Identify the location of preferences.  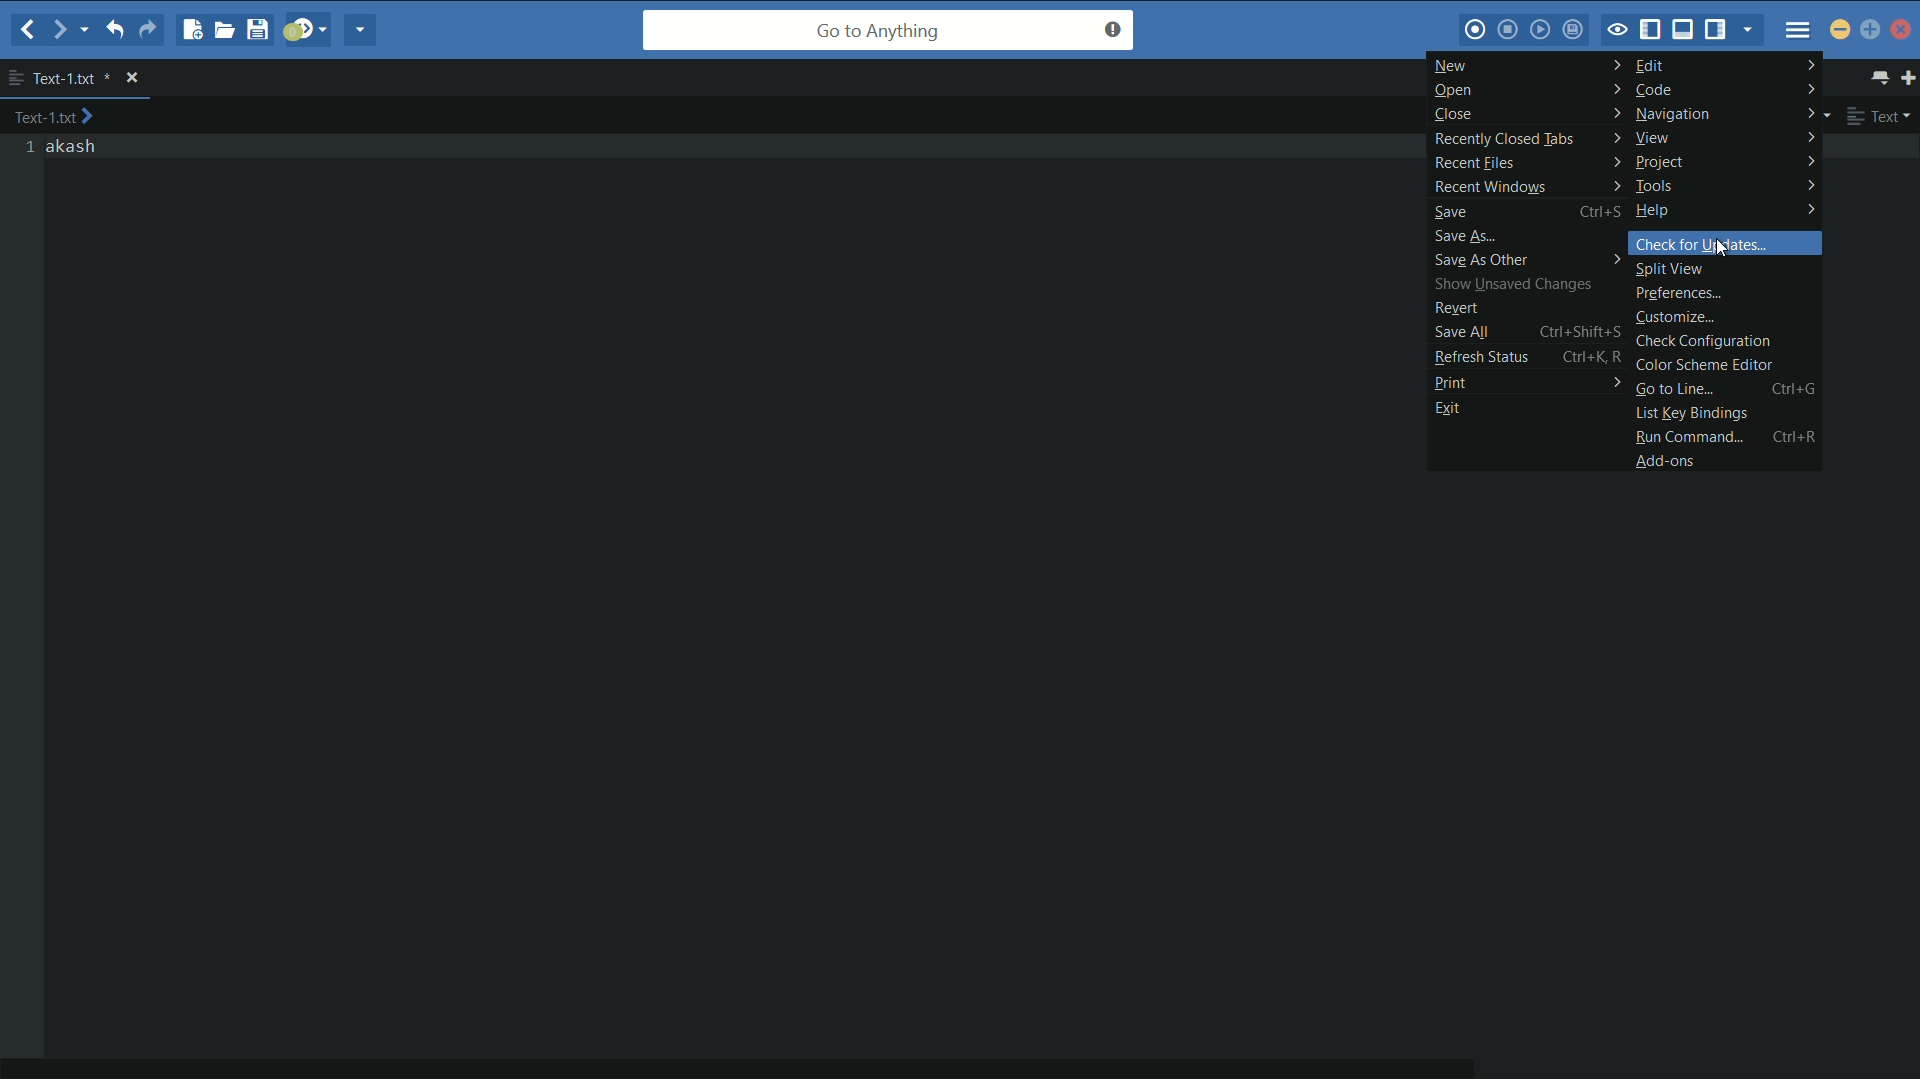
(1724, 293).